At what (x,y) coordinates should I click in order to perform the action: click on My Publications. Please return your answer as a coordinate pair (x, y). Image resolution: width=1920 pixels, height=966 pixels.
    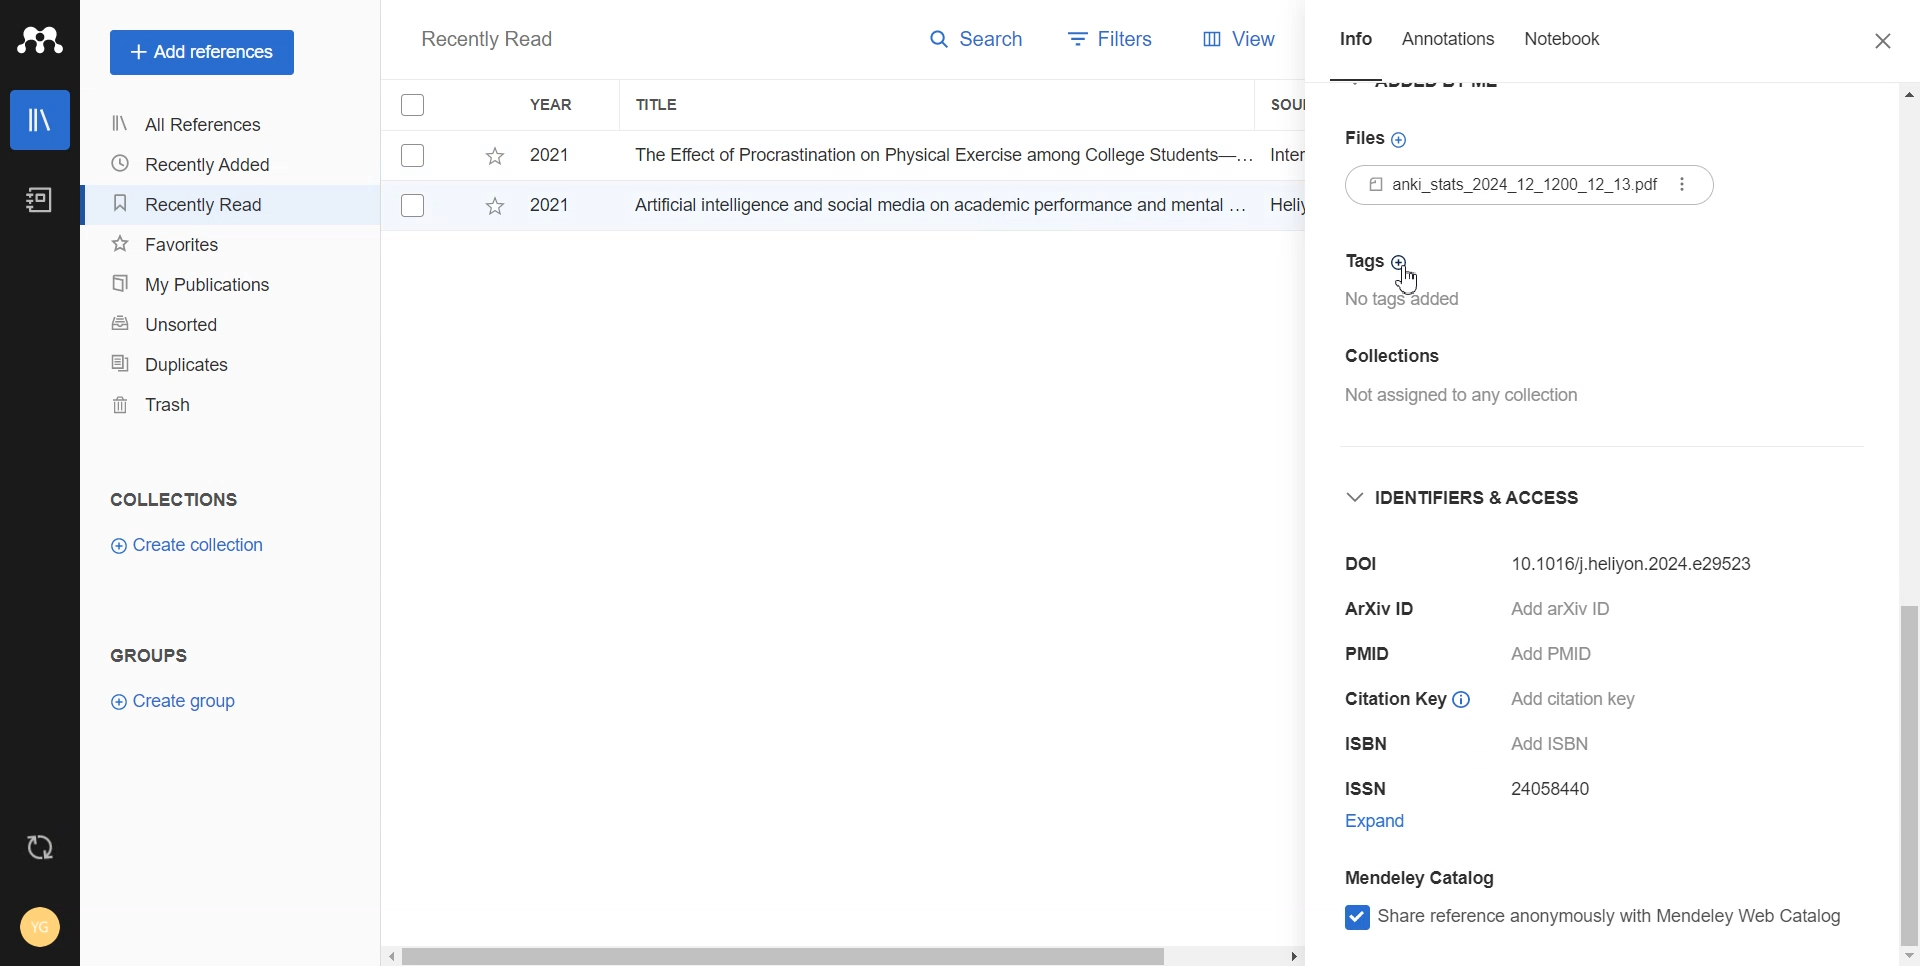
    Looking at the image, I should click on (196, 284).